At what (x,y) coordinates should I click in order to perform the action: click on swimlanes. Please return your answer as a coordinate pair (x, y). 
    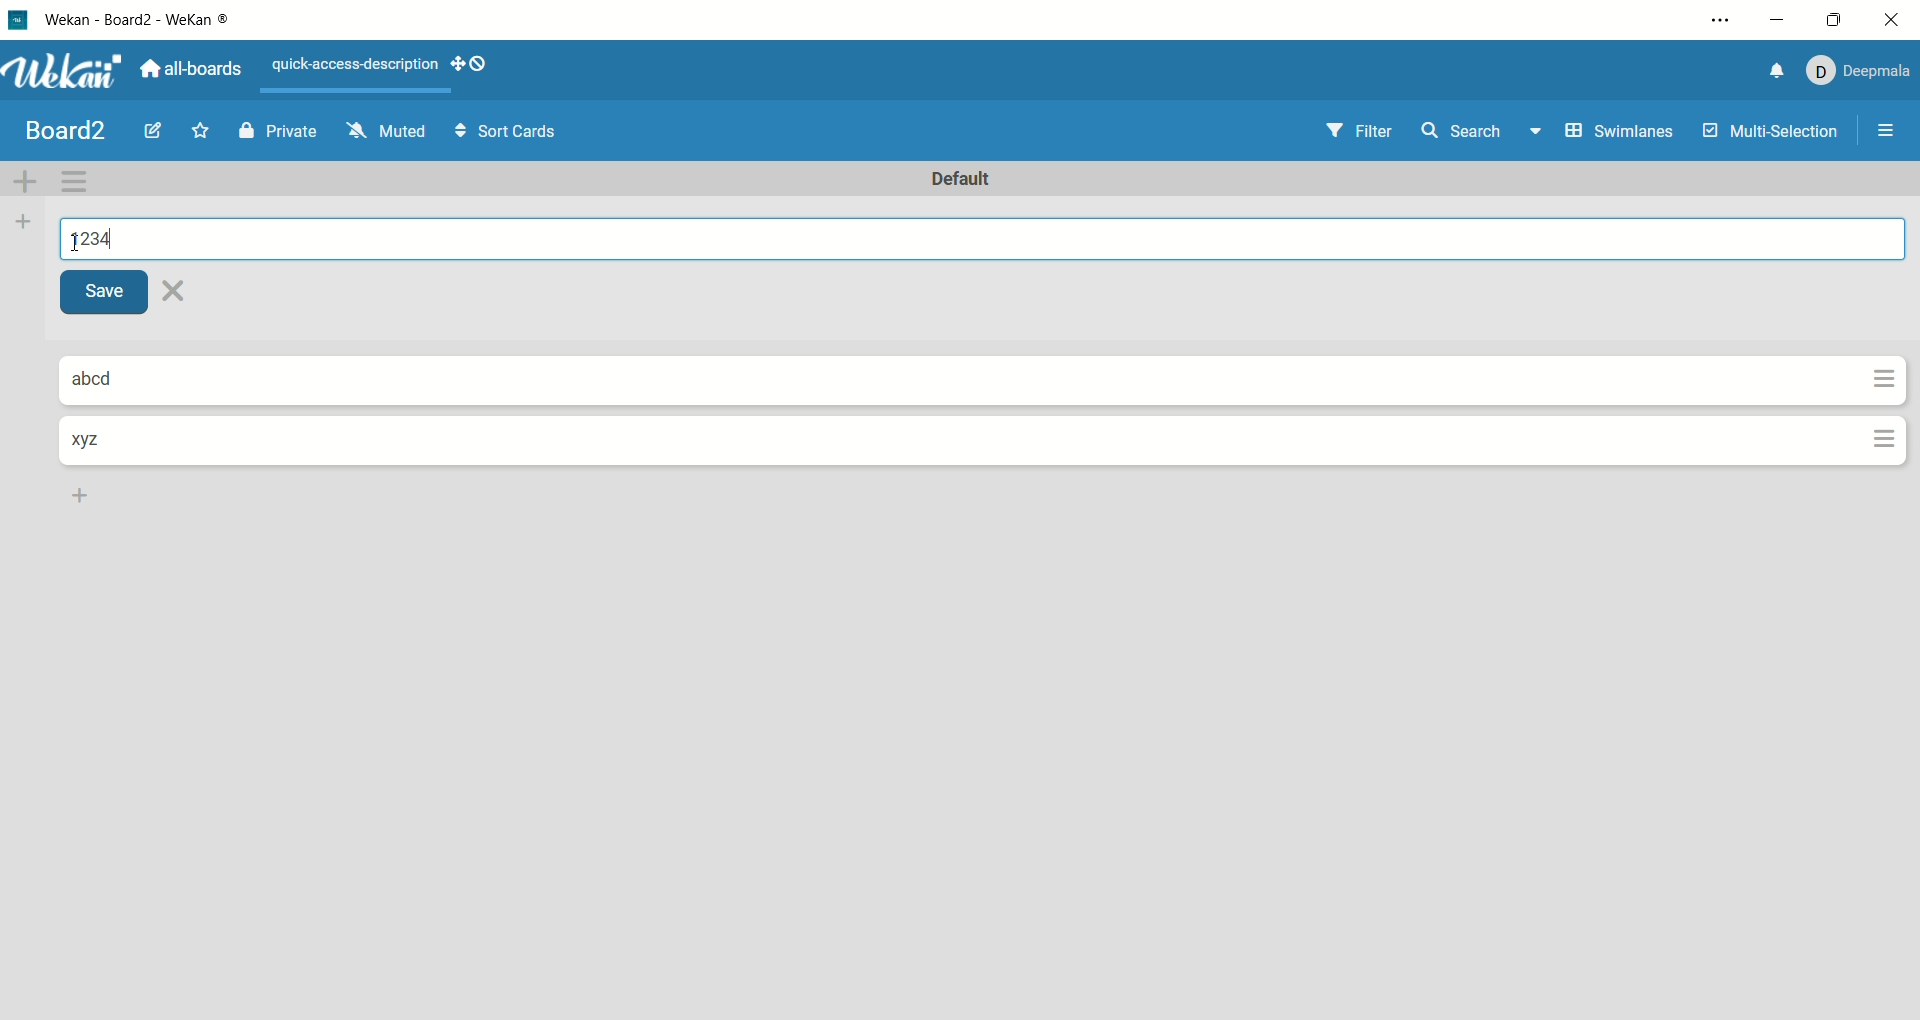
    Looking at the image, I should click on (1618, 133).